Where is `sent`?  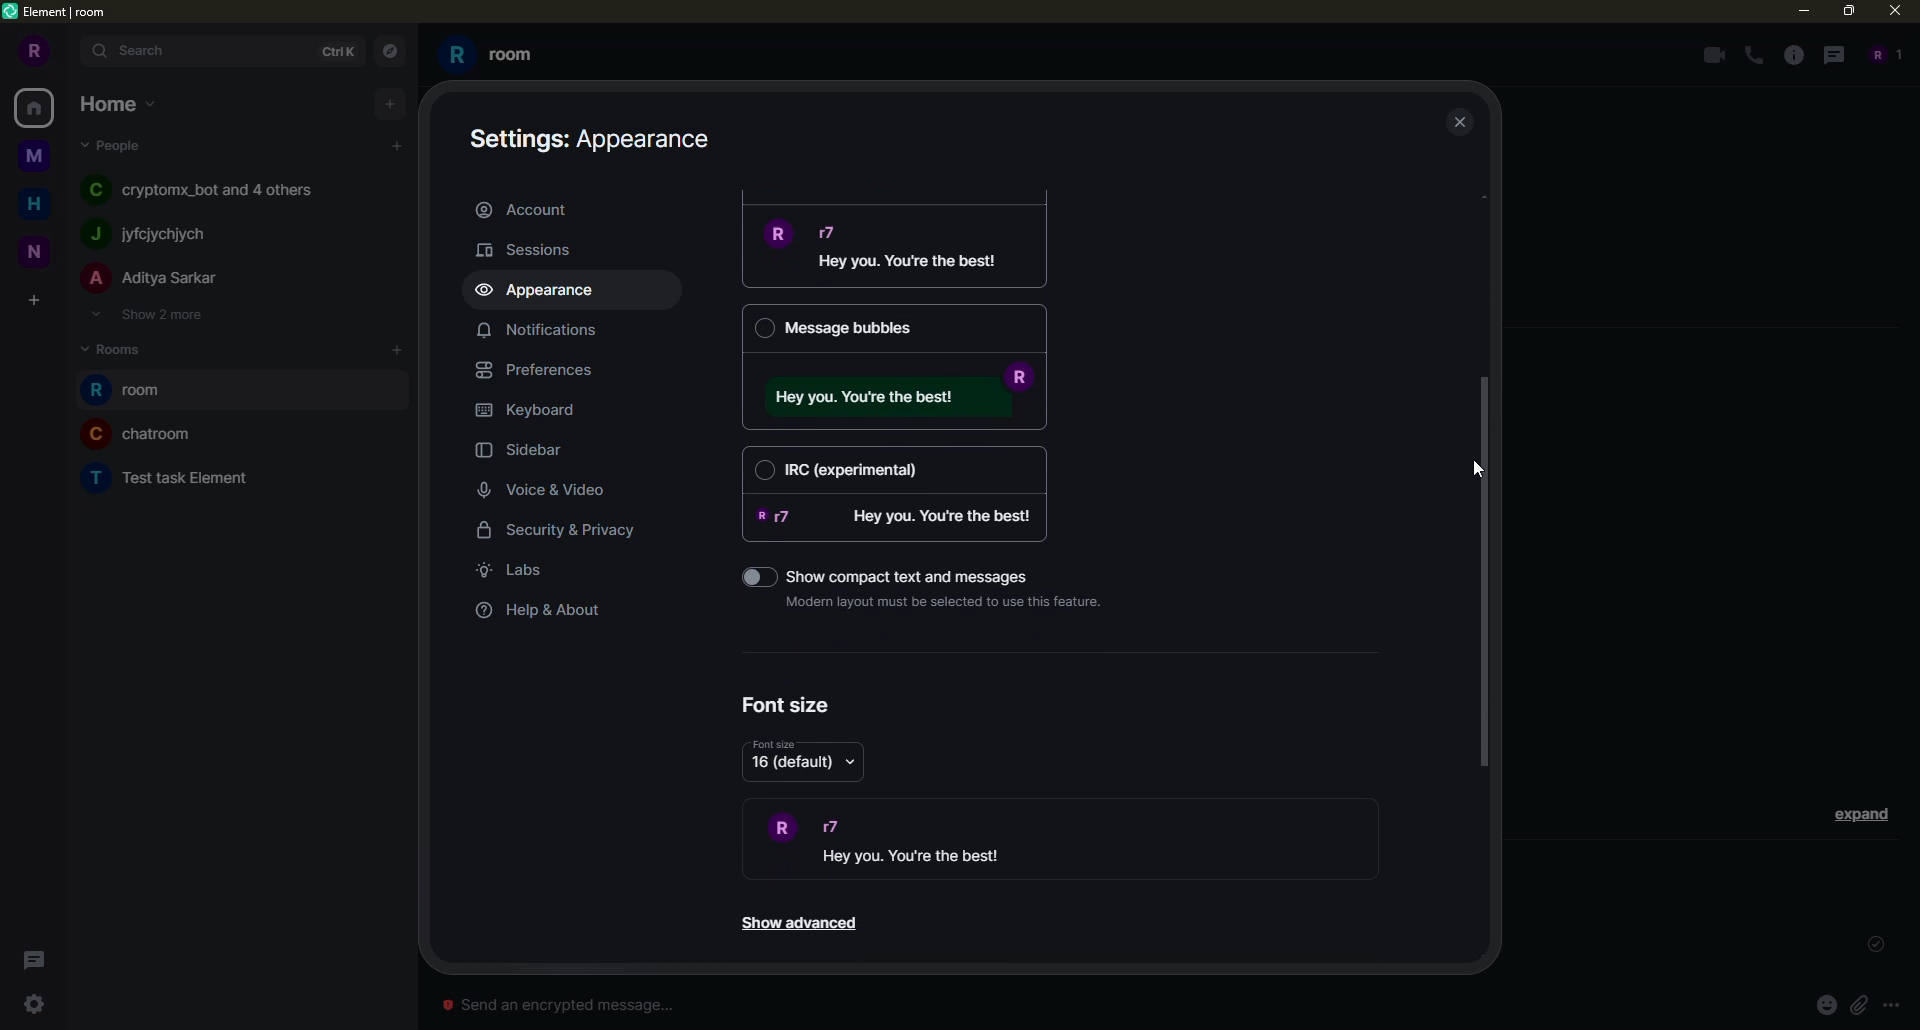 sent is located at coordinates (1872, 945).